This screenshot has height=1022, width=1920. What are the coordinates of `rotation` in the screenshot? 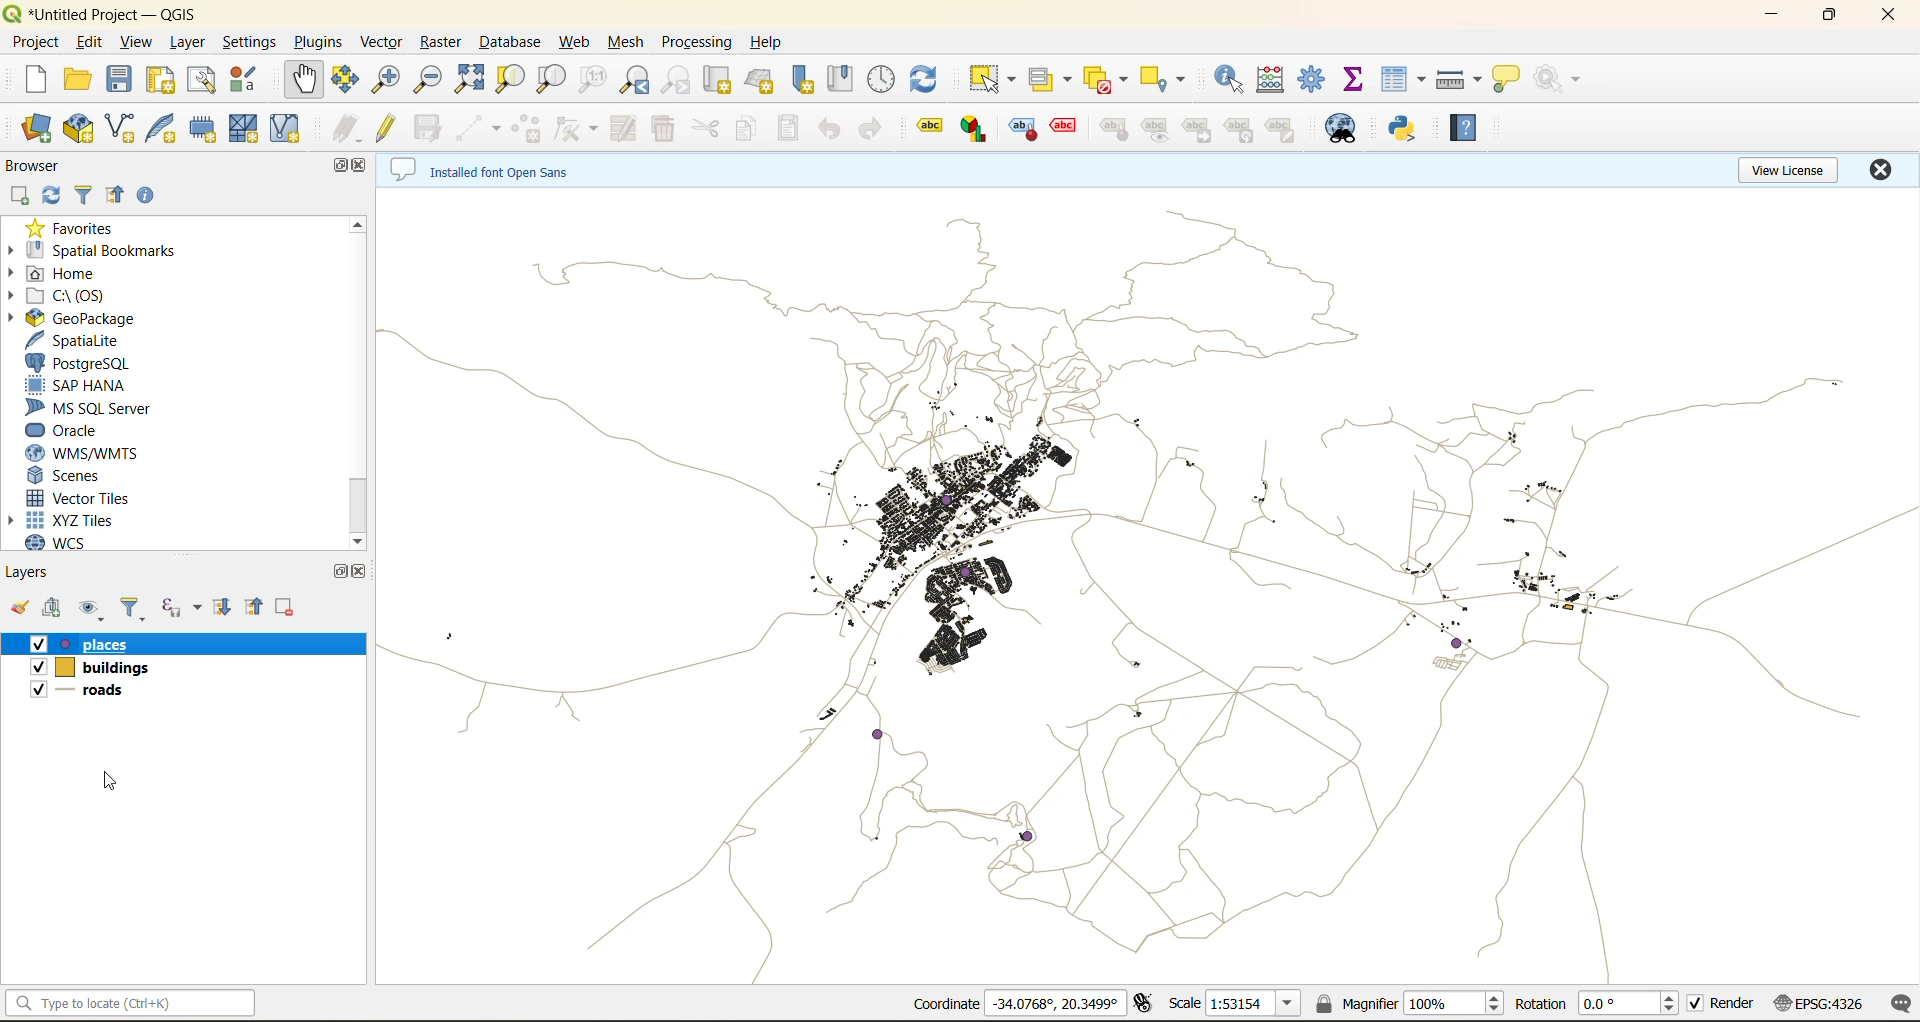 It's located at (1632, 1004).